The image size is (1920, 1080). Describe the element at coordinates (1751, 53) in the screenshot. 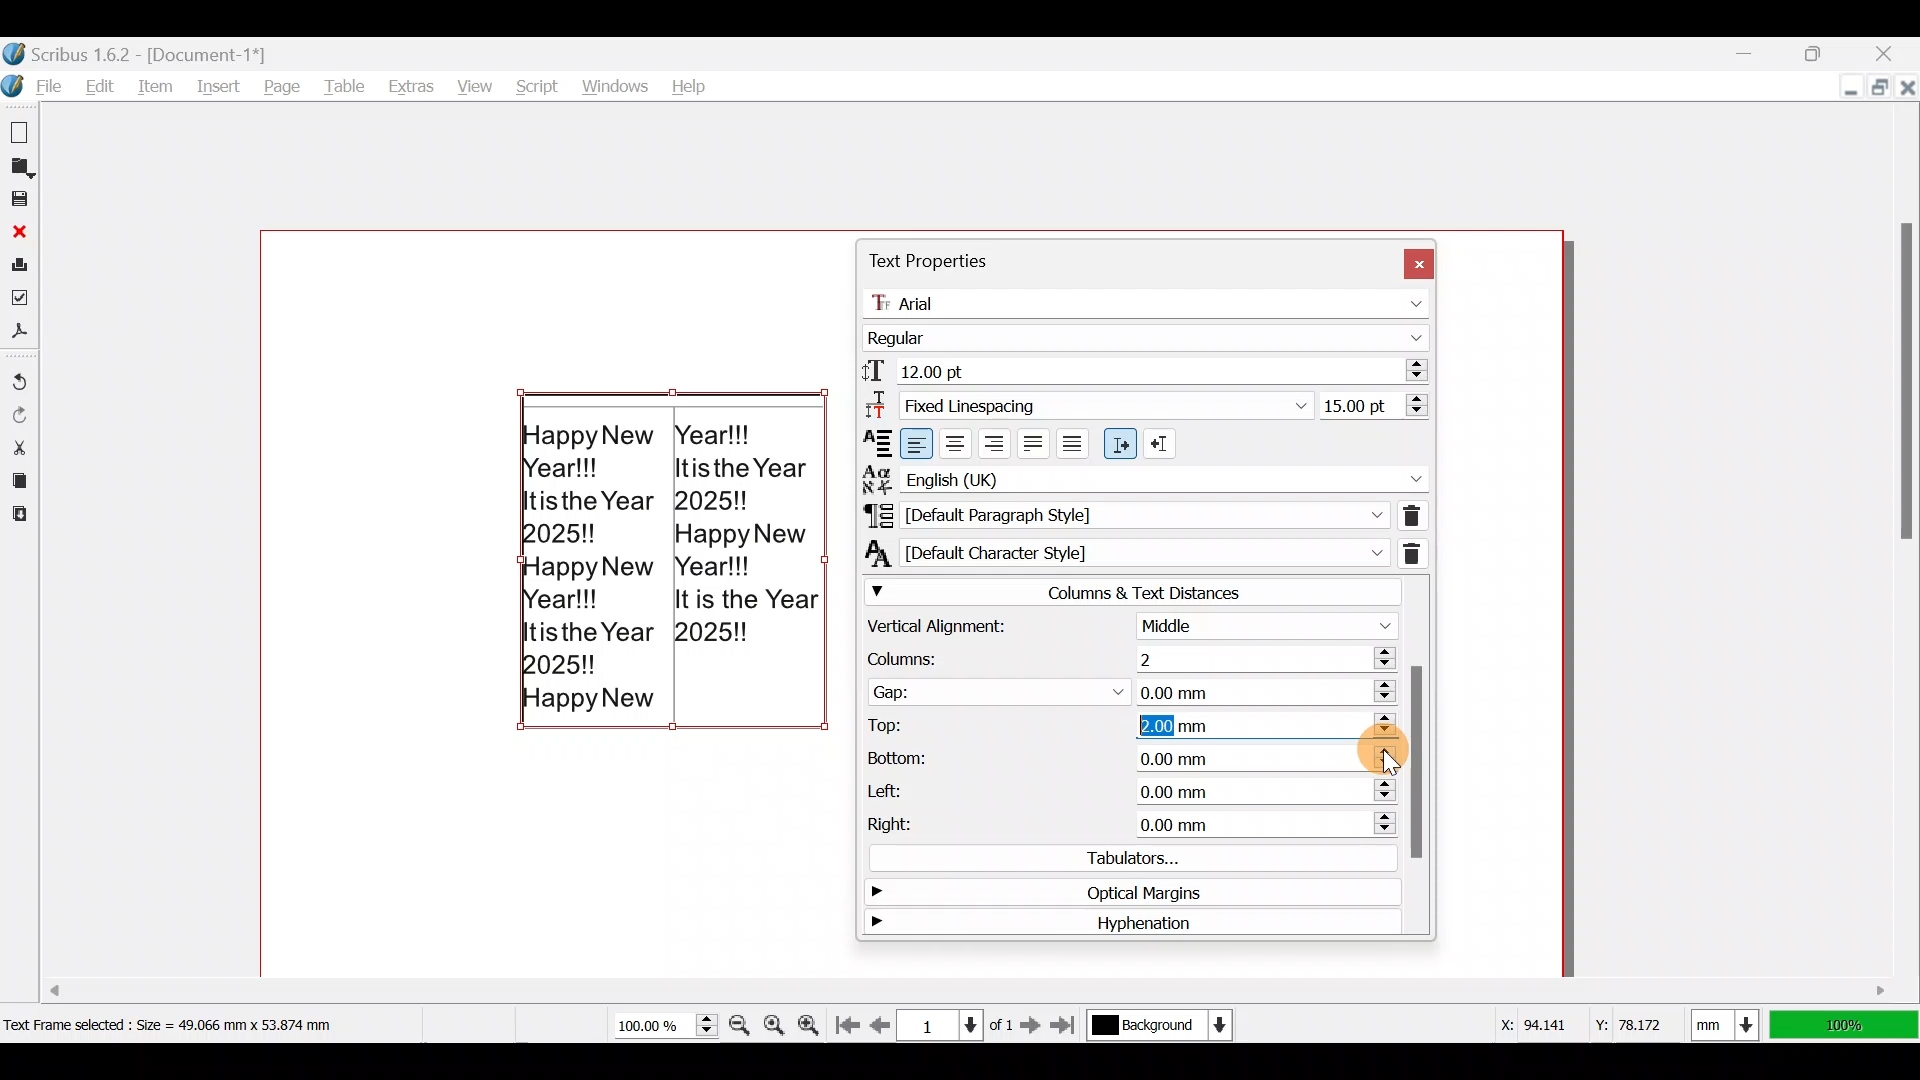

I see `Minimize` at that location.